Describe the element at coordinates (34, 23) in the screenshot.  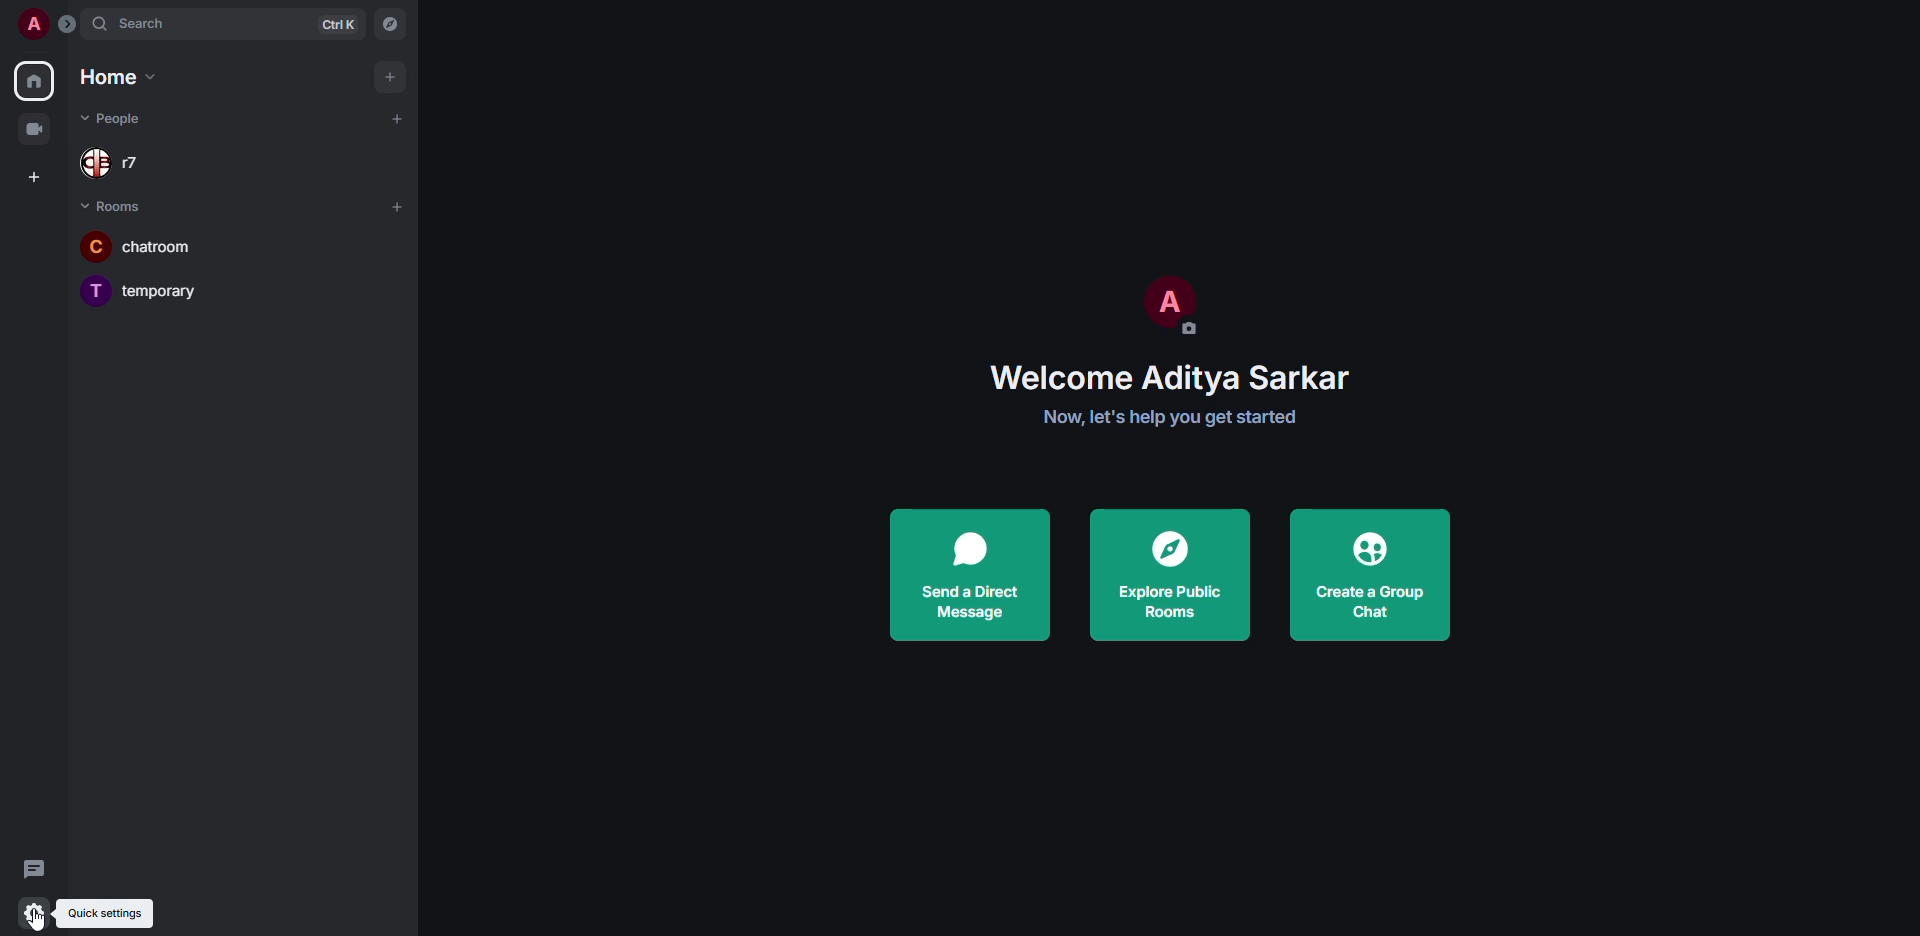
I see `profile` at that location.